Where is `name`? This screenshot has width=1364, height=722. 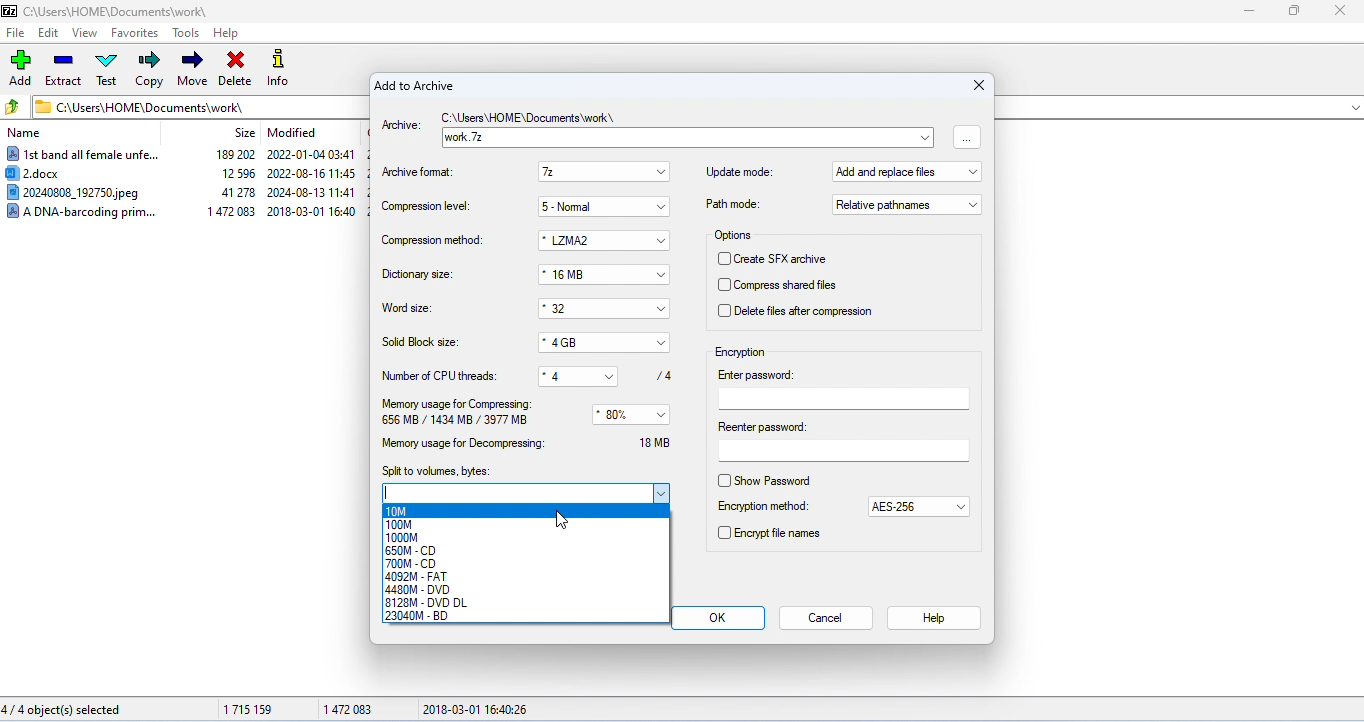 name is located at coordinates (26, 134).